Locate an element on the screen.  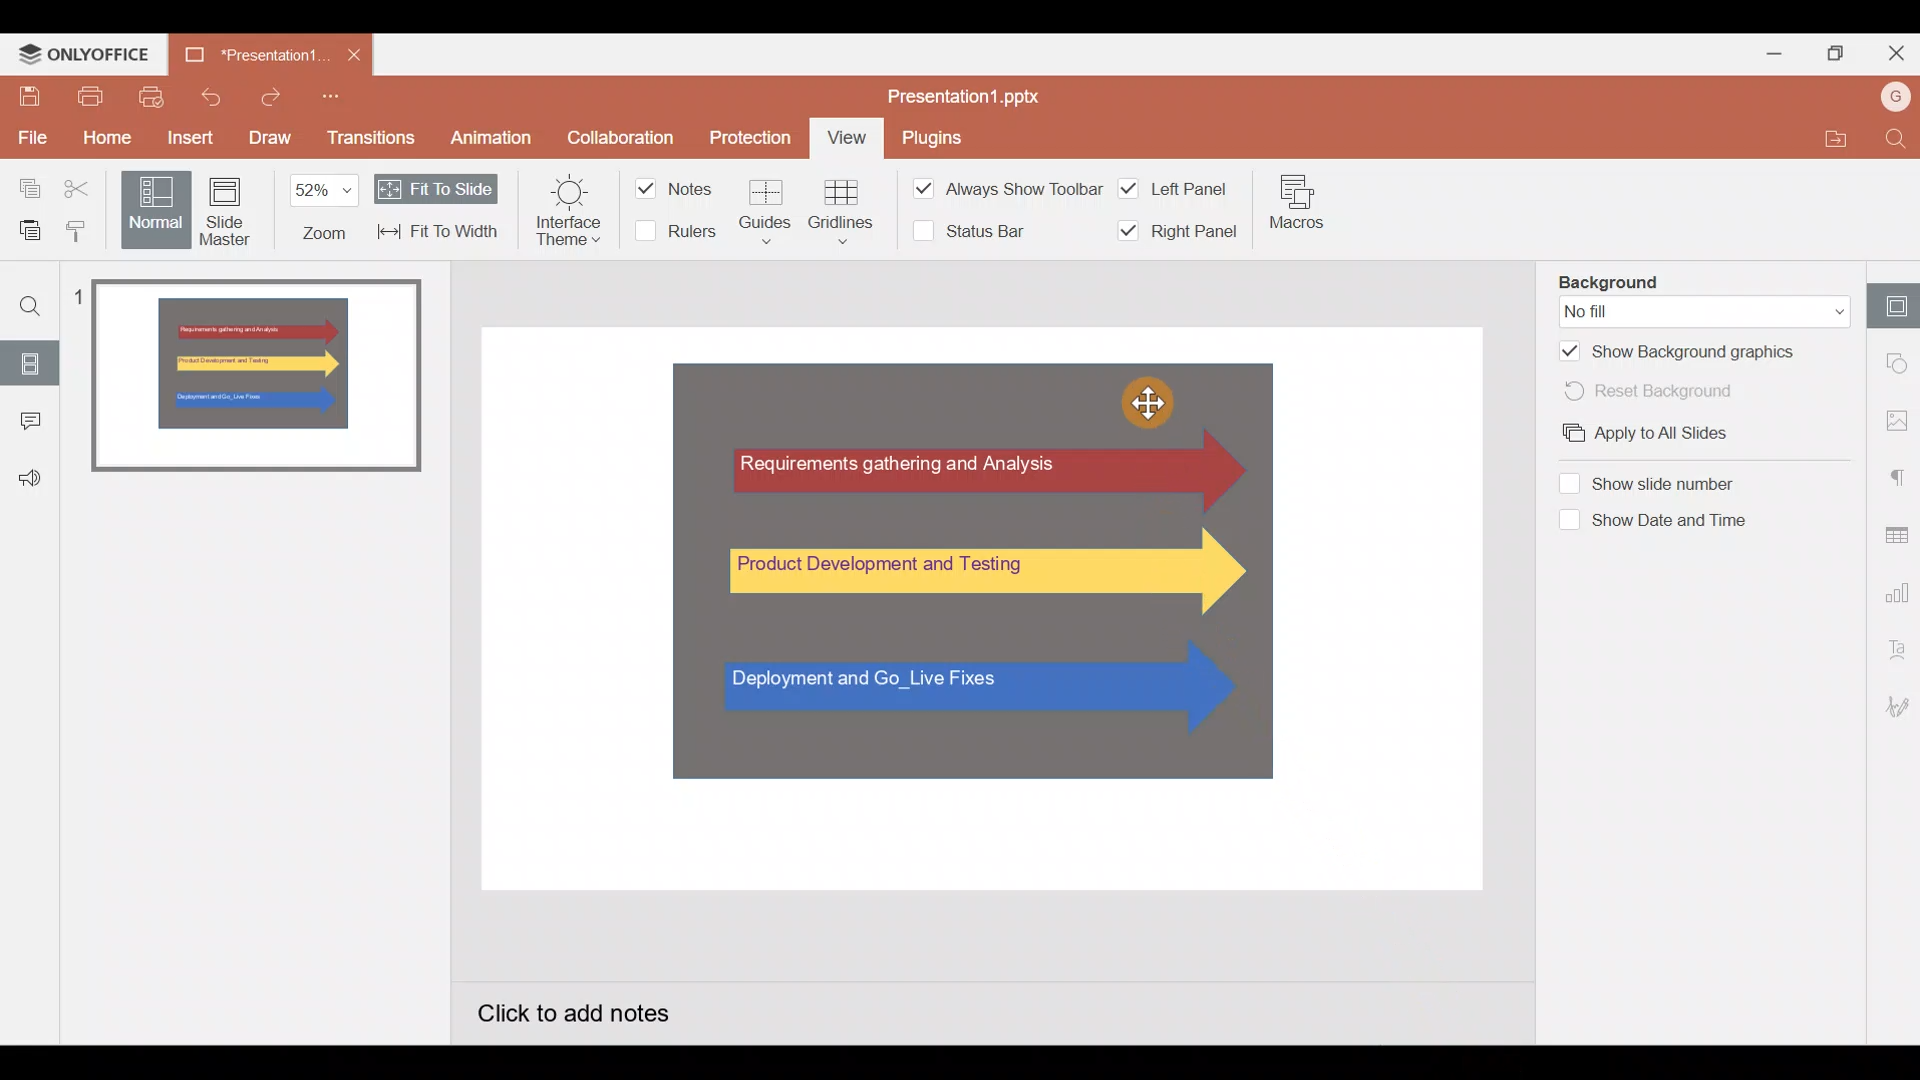
Presentation1. is located at coordinates (252, 56).